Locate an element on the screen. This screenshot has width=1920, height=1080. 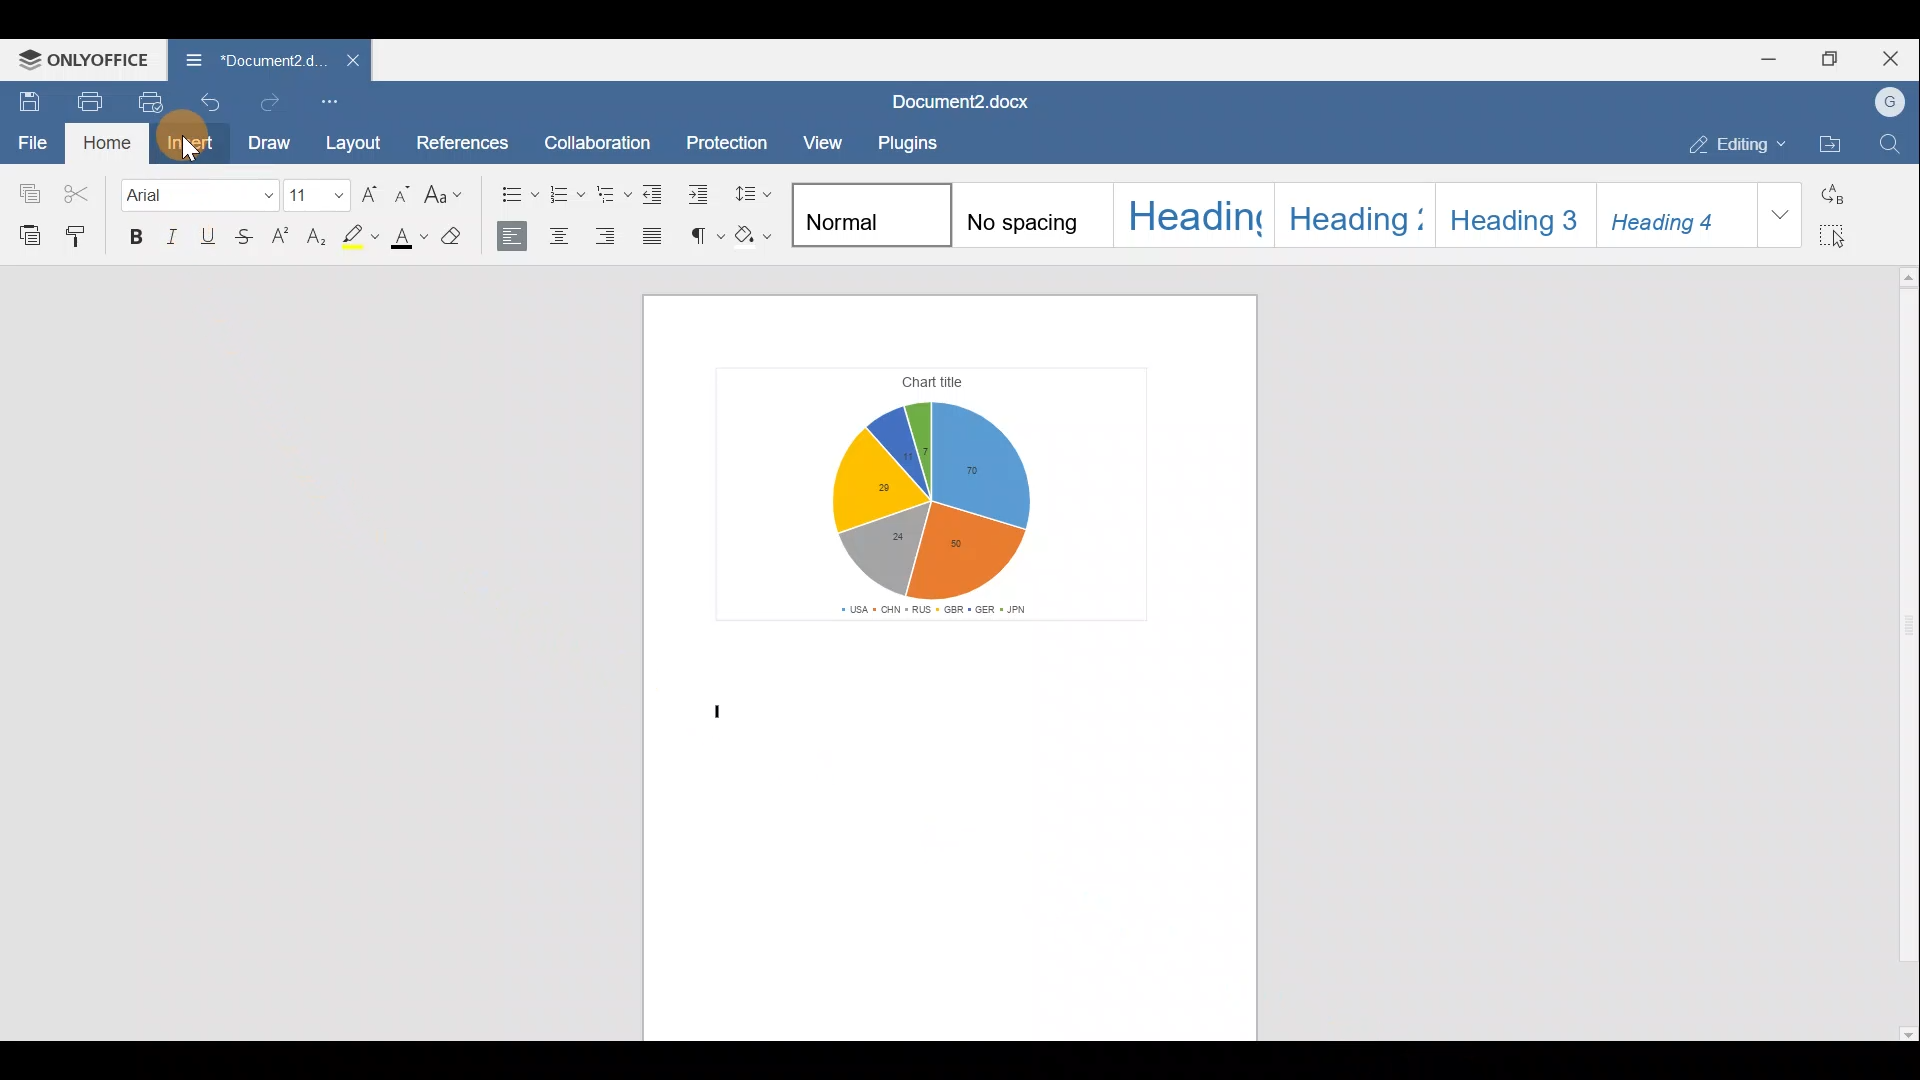
Bullets is located at coordinates (509, 195).